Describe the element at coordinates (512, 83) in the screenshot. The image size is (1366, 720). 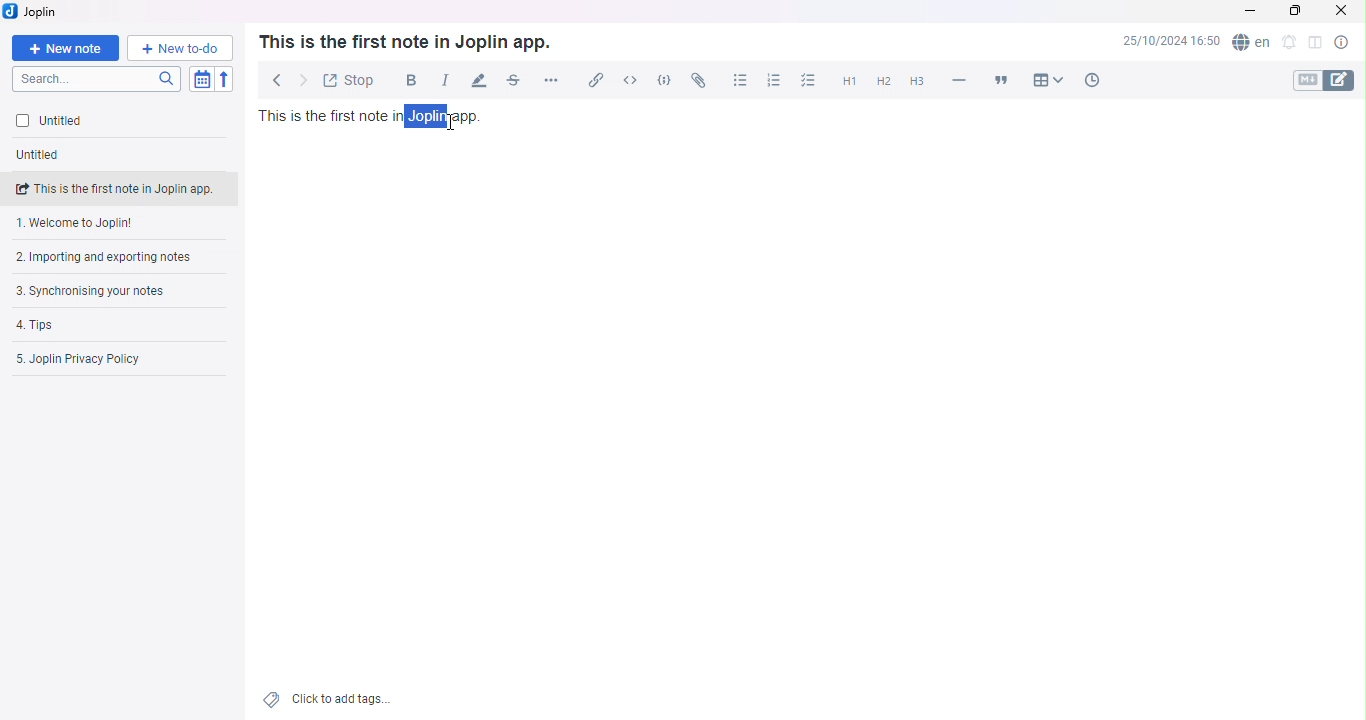
I see `Strikethrough` at that location.